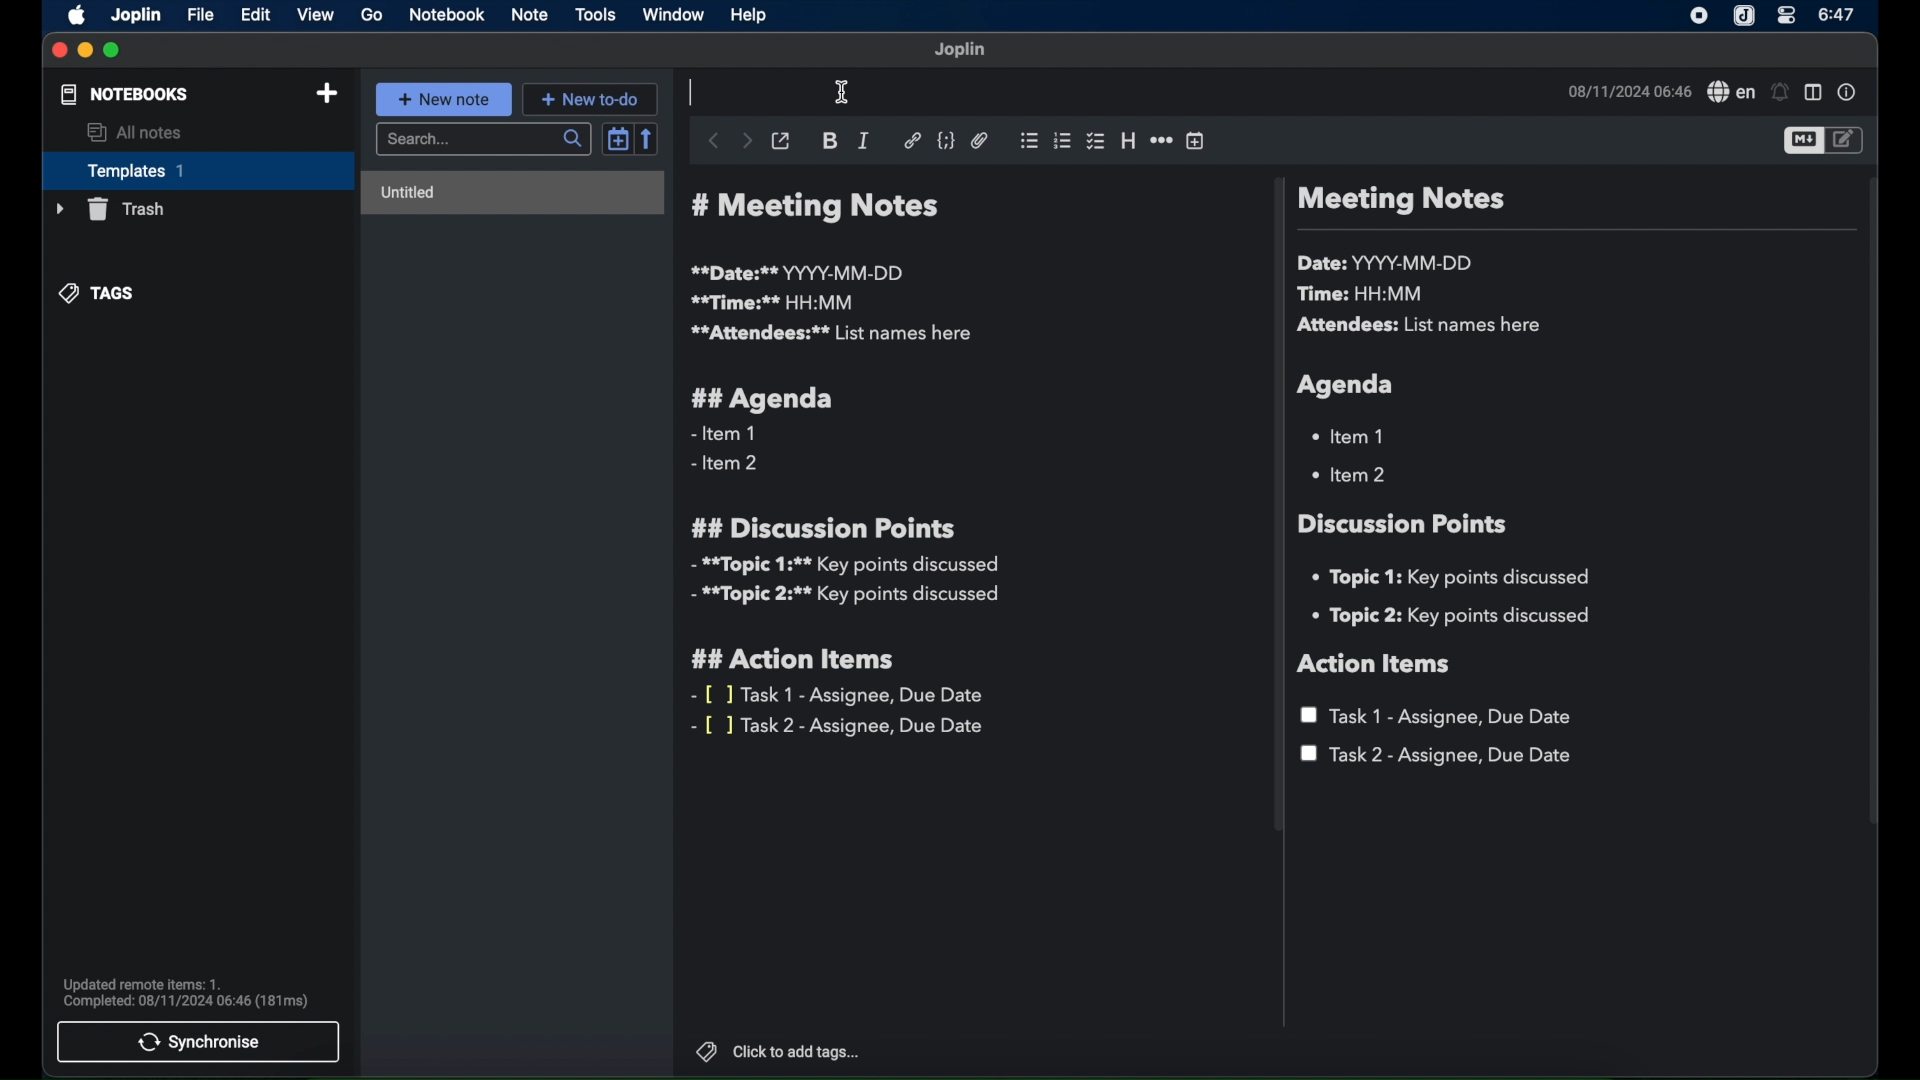 The width and height of the screenshot is (1920, 1080). I want to click on search, so click(481, 140).